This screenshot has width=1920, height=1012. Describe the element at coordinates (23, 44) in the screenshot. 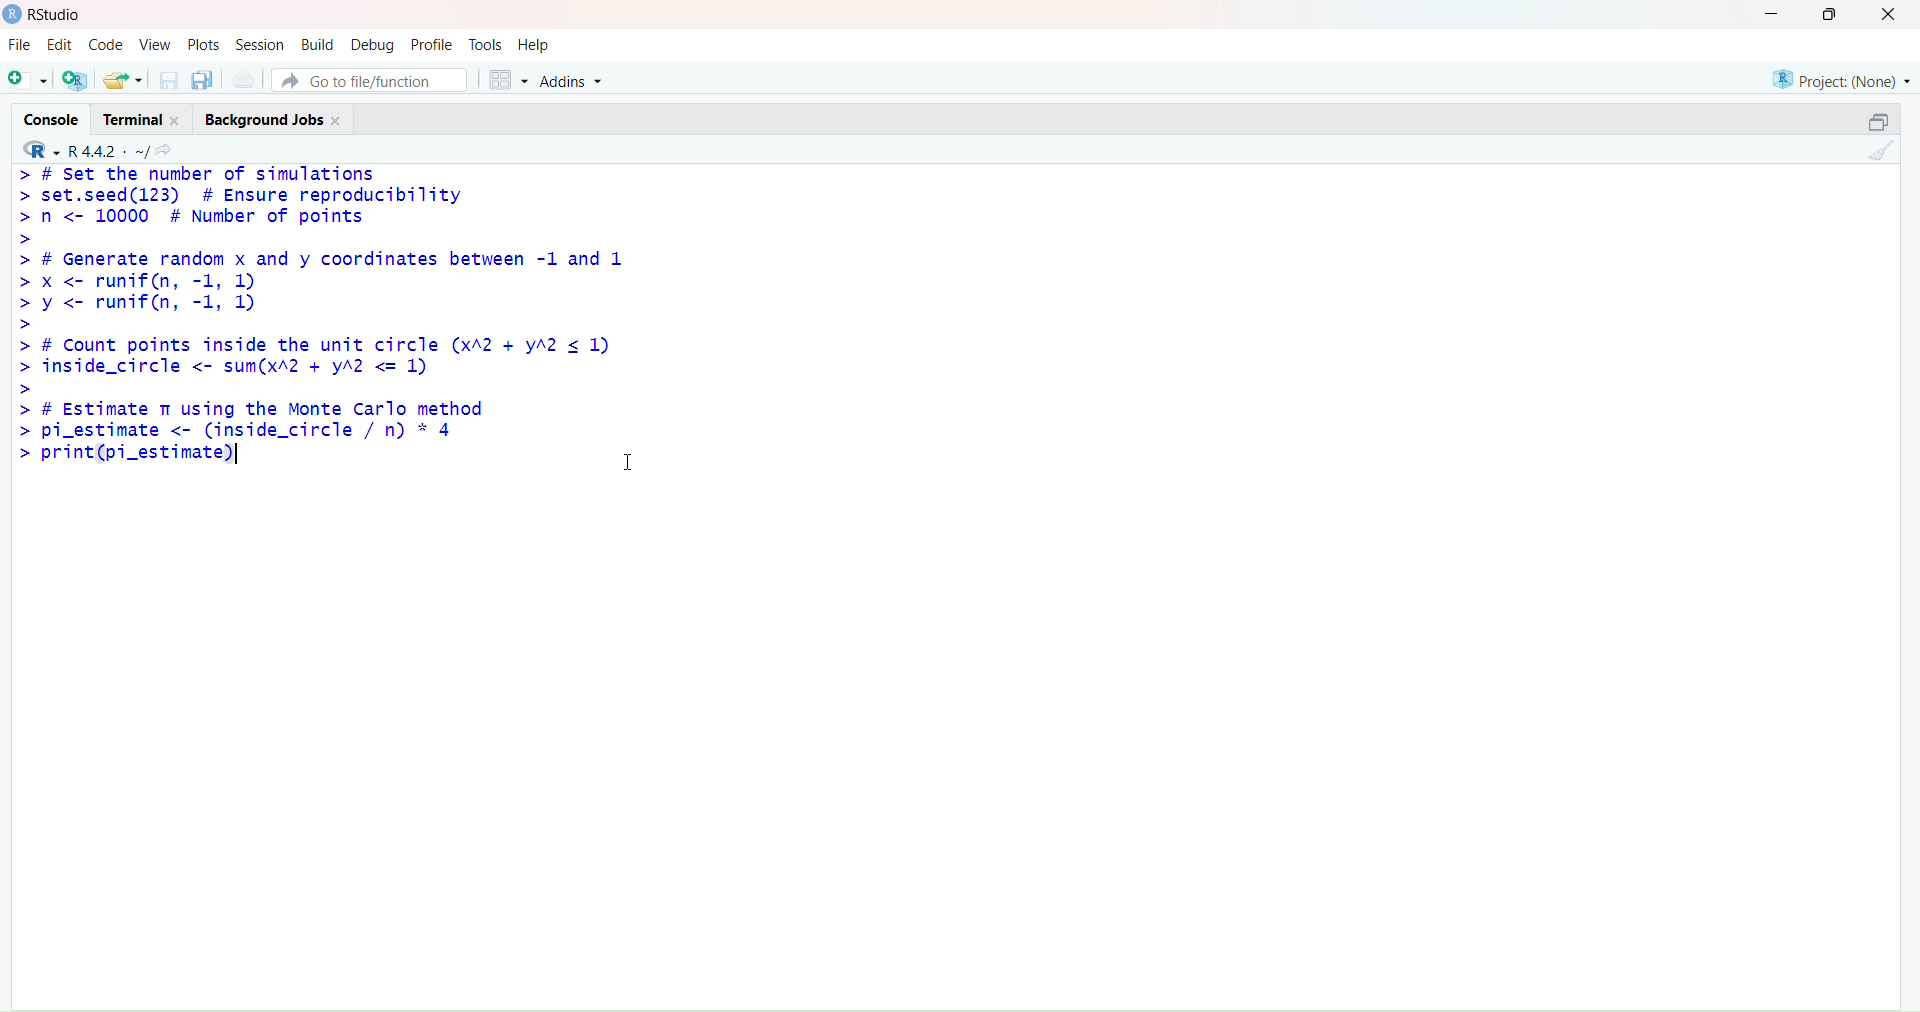

I see `File` at that location.